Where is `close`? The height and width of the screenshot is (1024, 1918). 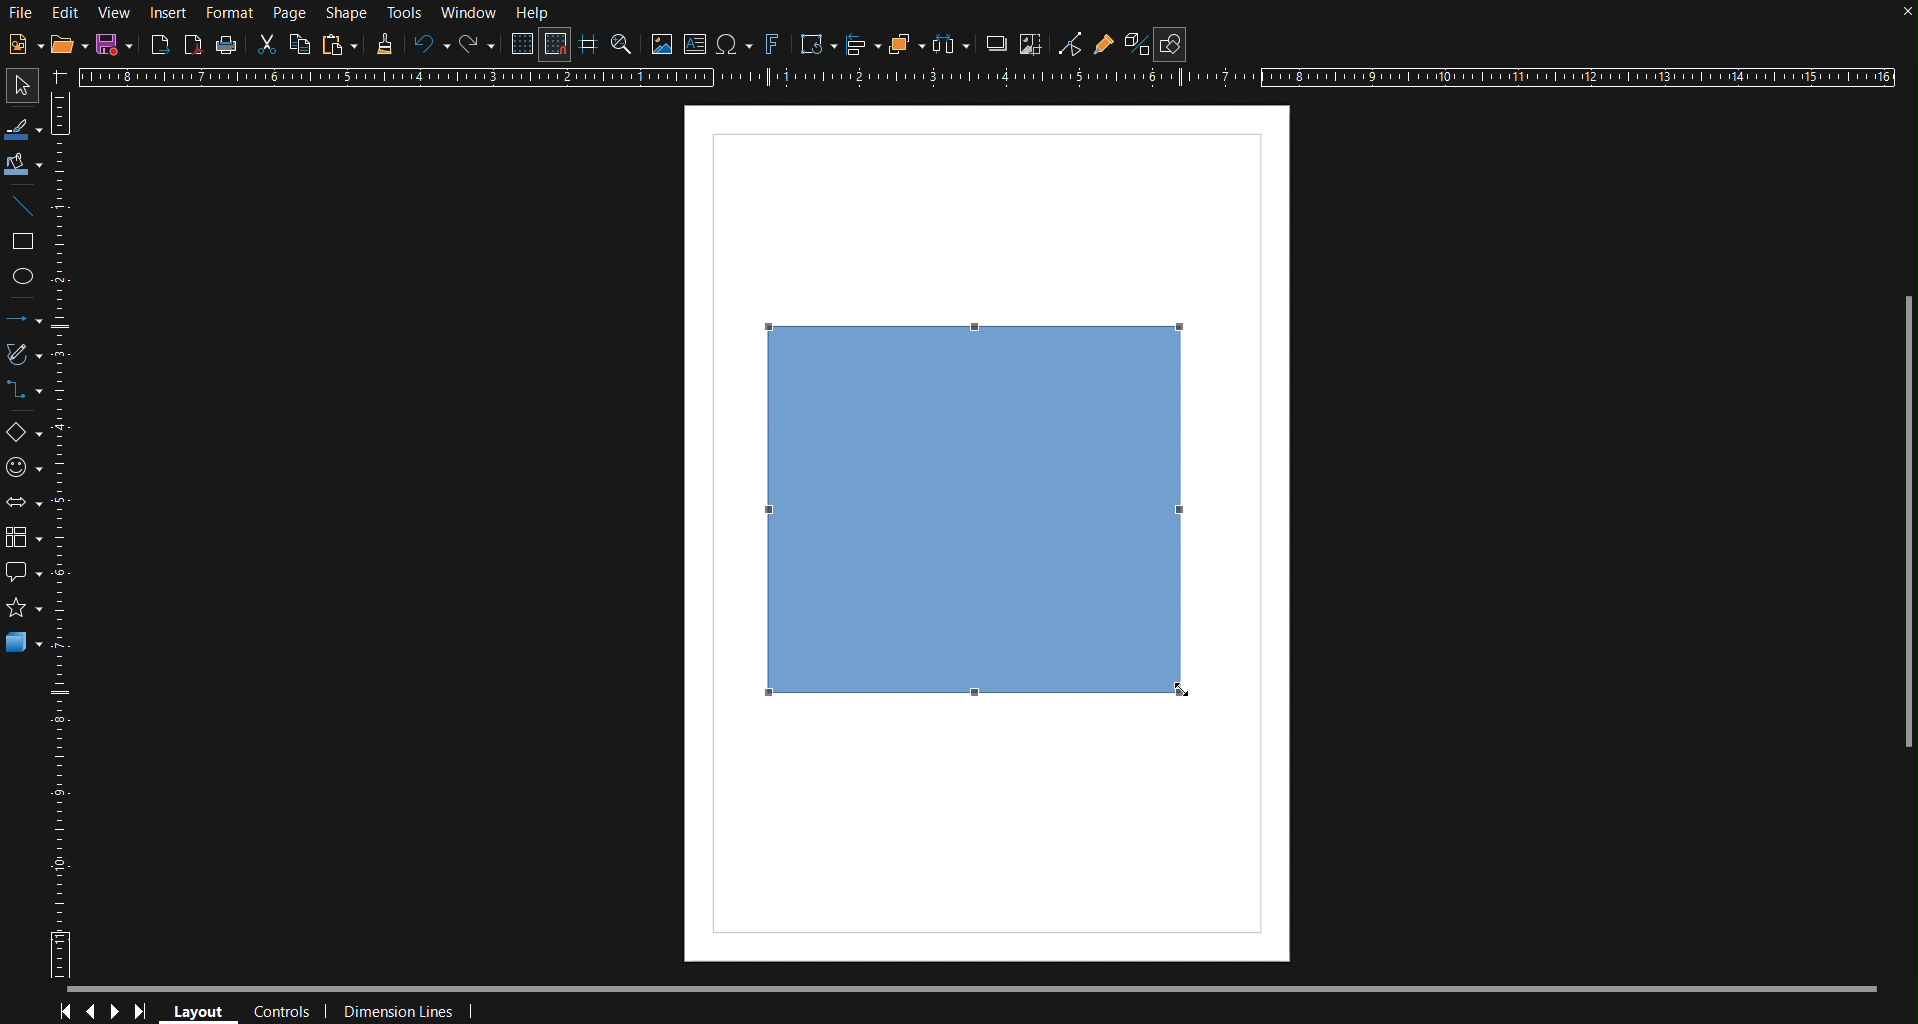 close is located at coordinates (1904, 16).